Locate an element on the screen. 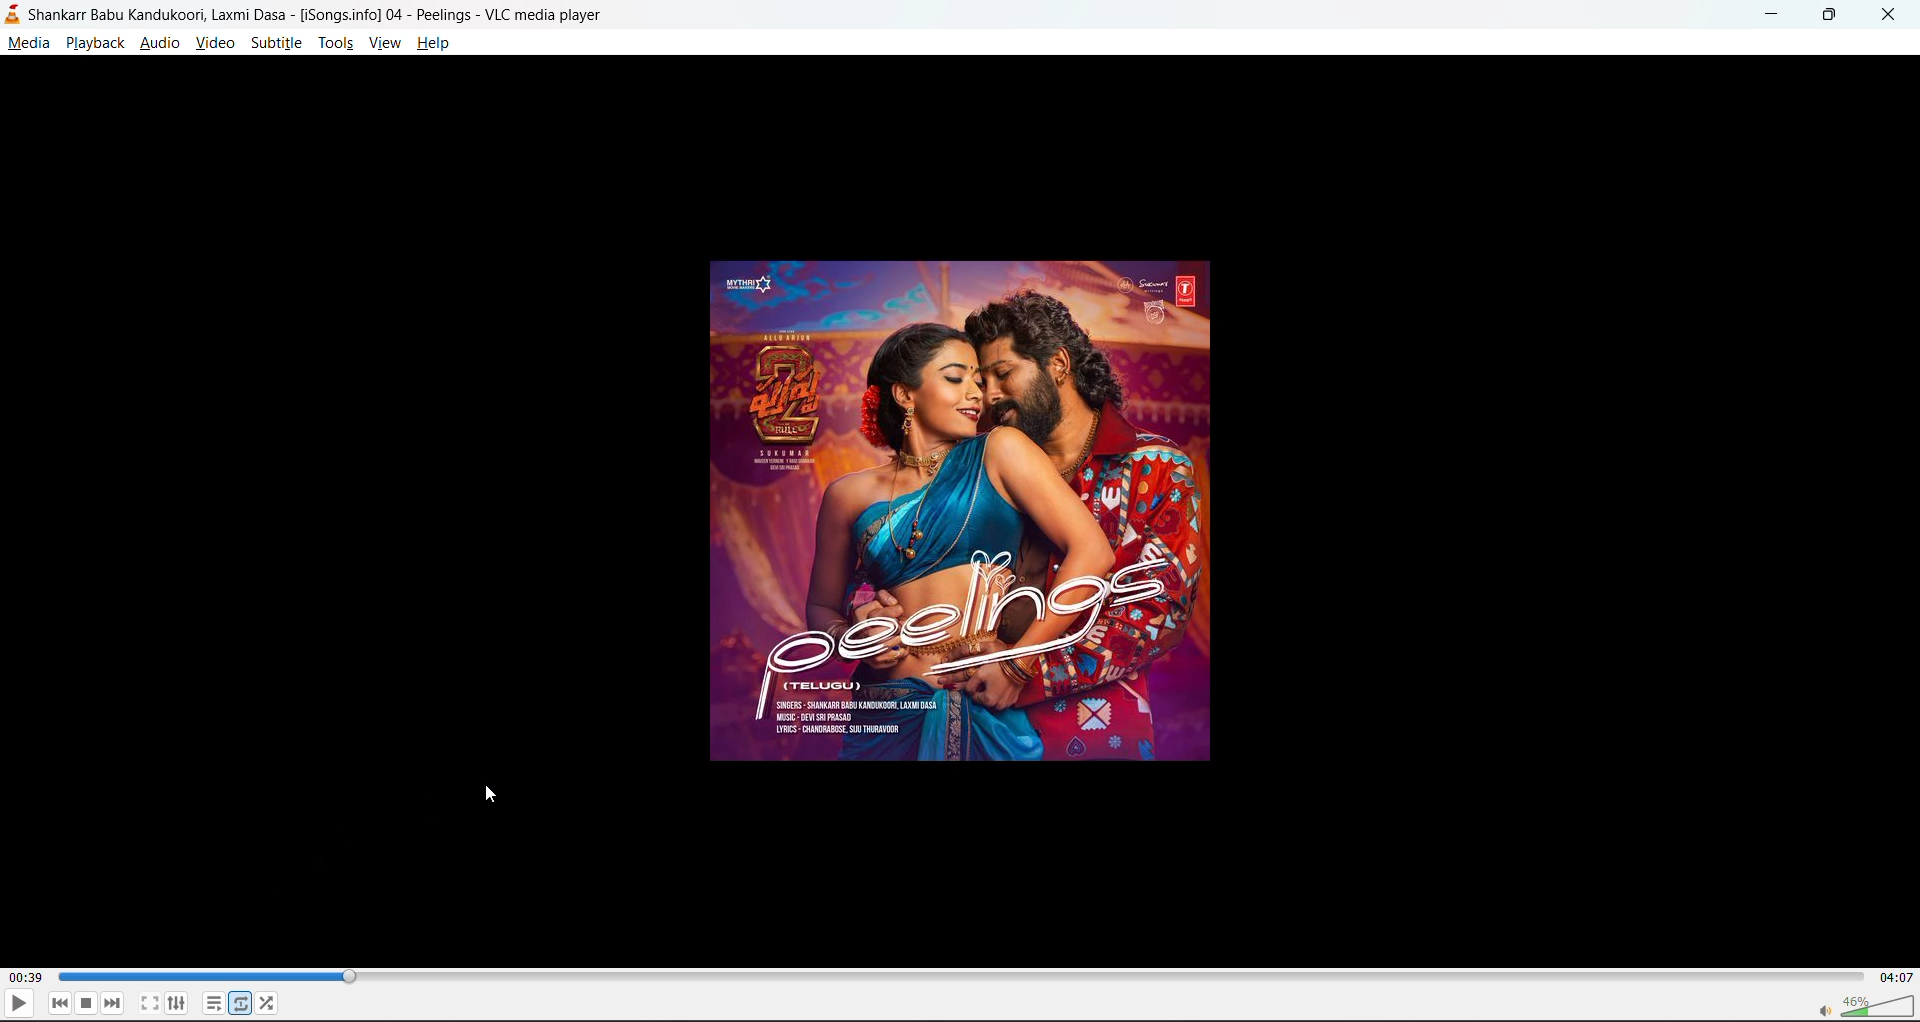  stop is located at coordinates (85, 1005).